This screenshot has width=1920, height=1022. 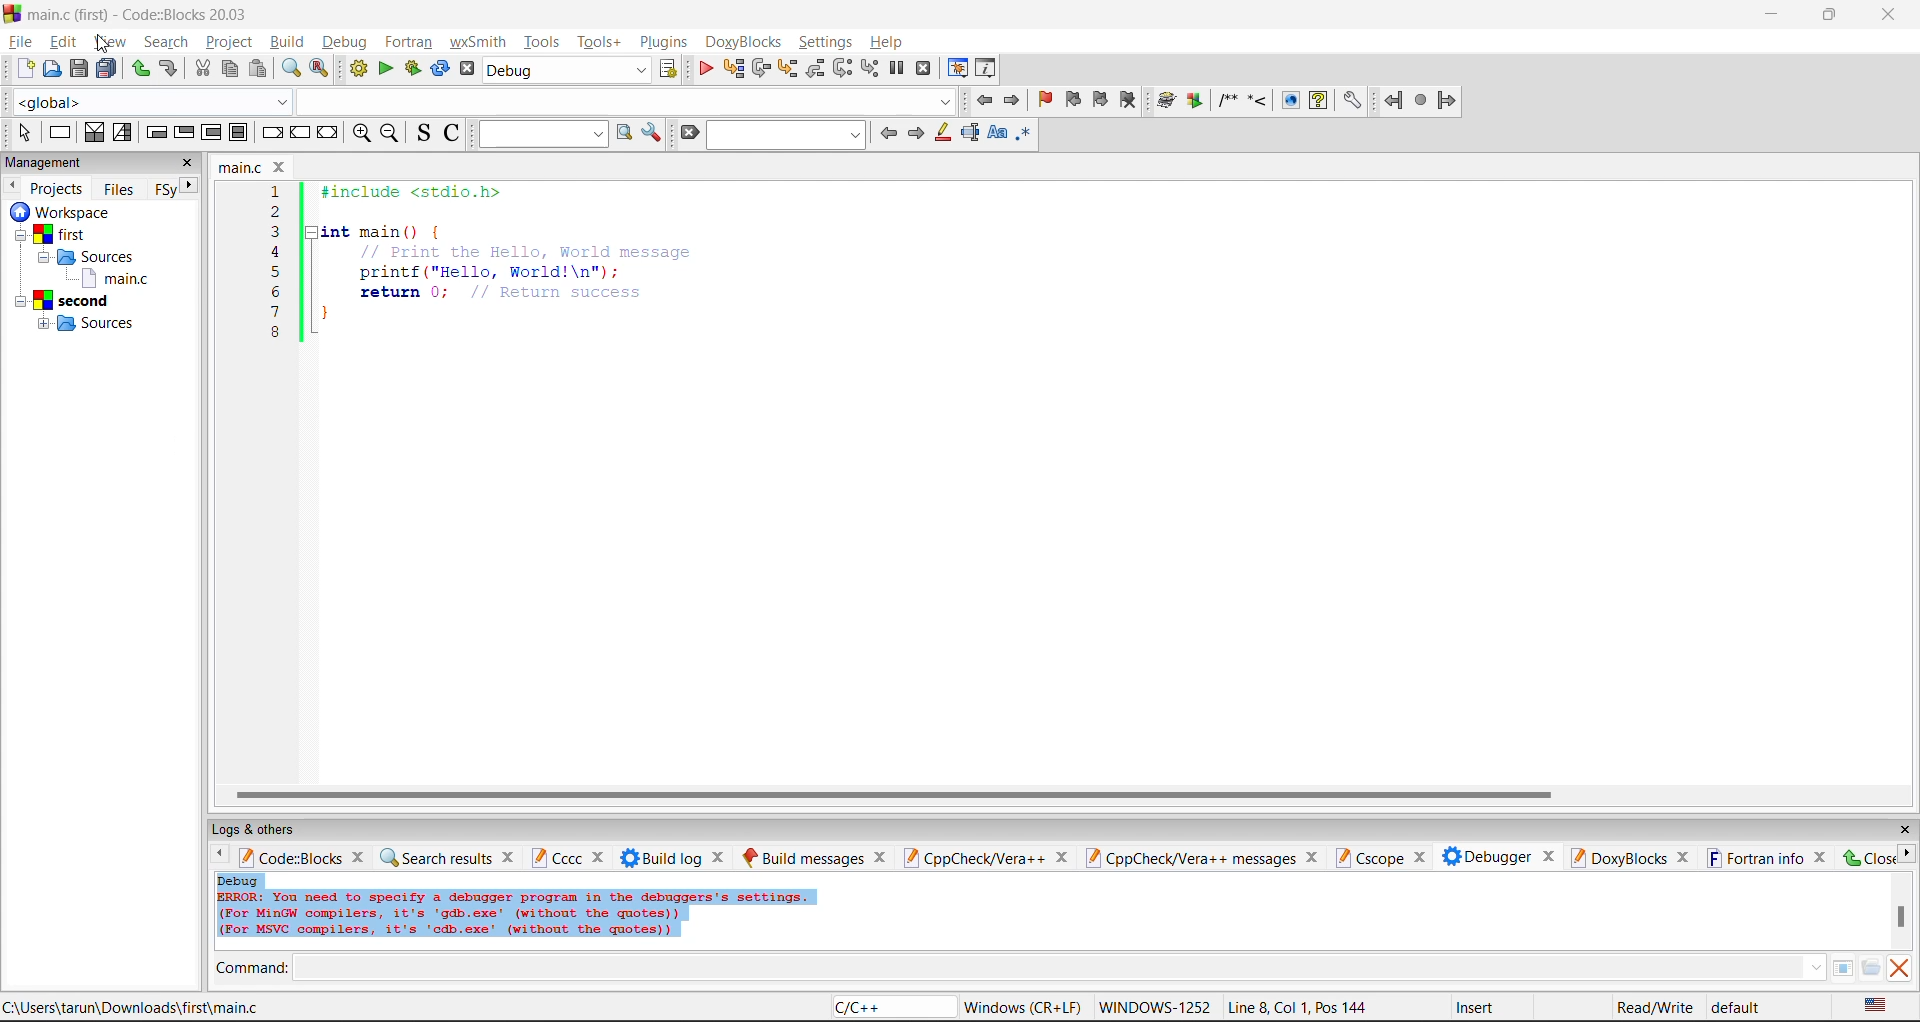 What do you see at coordinates (984, 99) in the screenshot?
I see `jump back` at bounding box center [984, 99].